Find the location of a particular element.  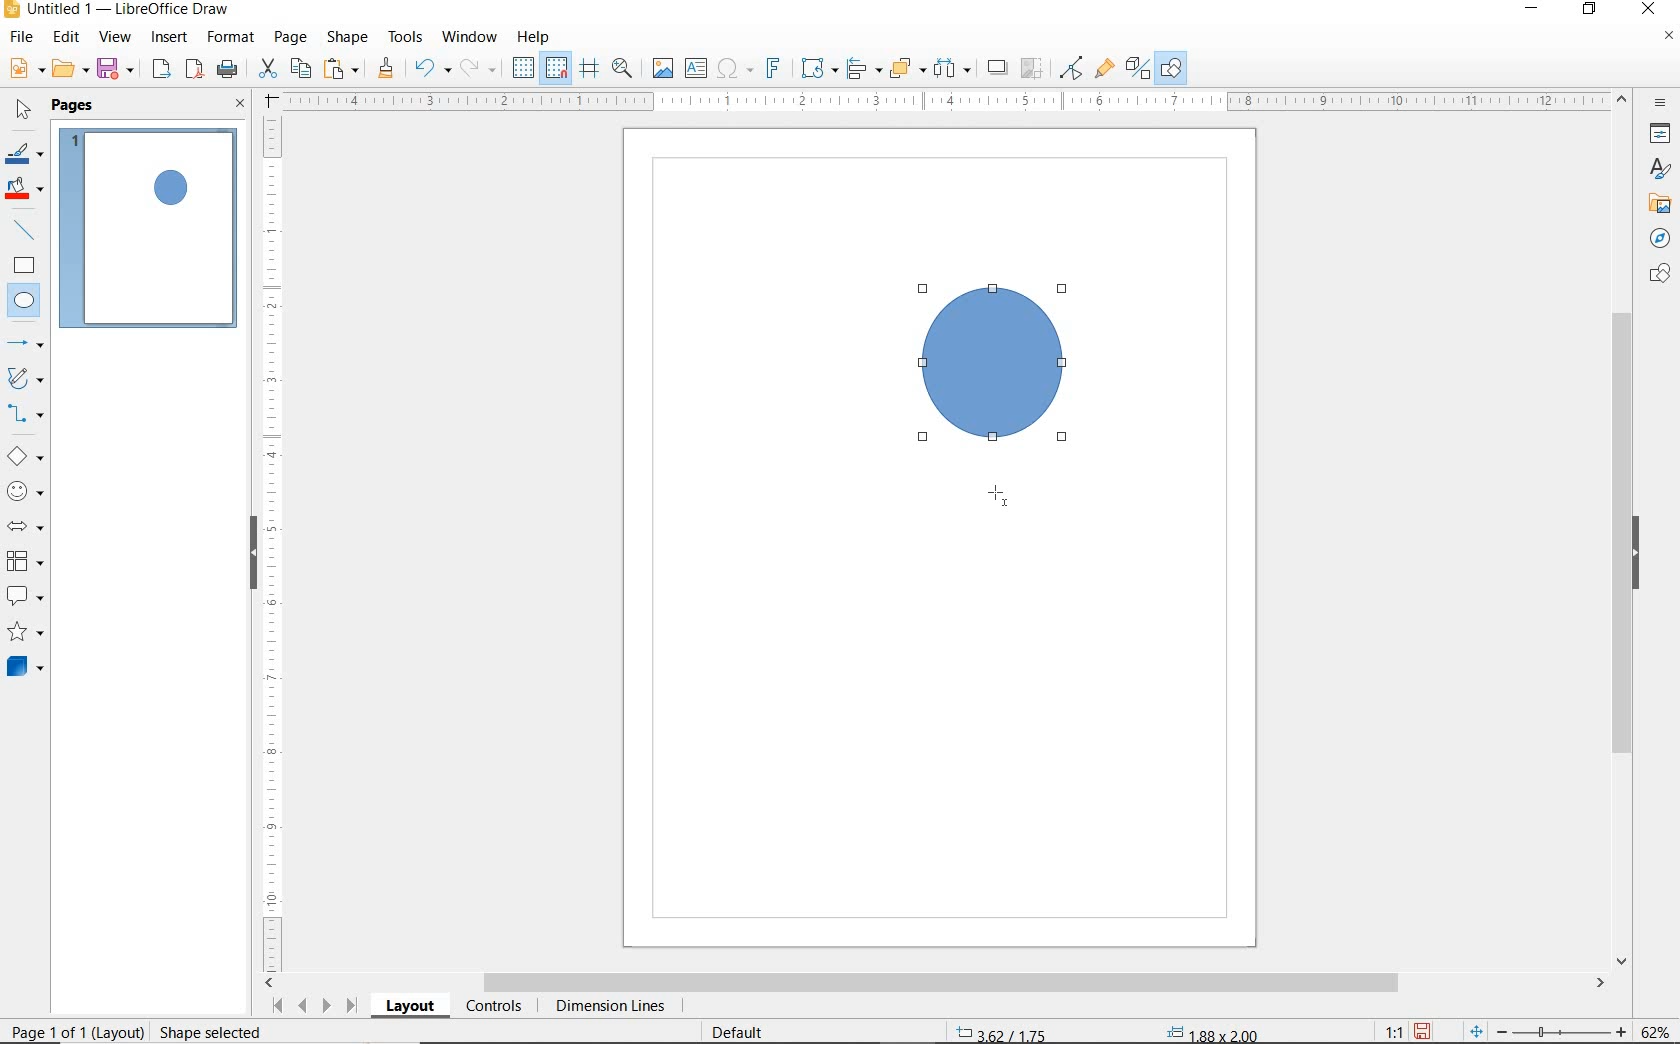

CUT is located at coordinates (268, 69).